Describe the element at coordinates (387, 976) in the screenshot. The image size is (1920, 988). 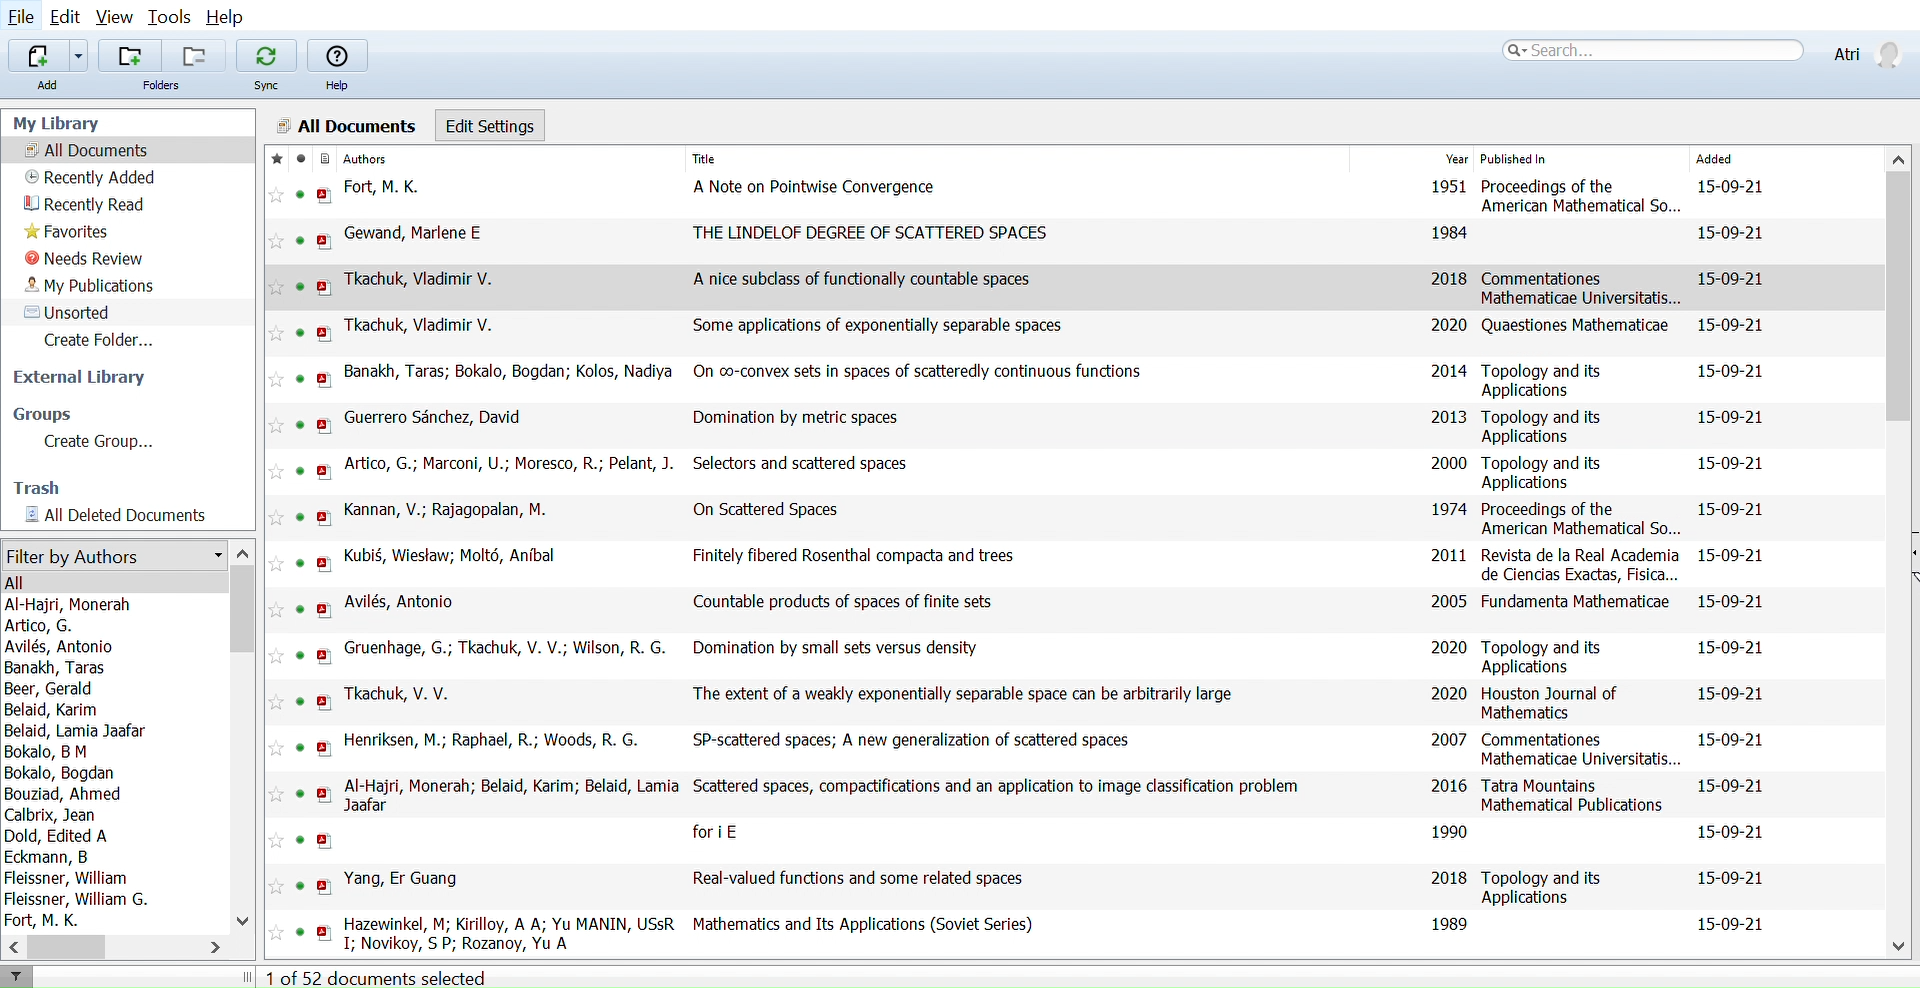
I see `1 of 52 documents selected` at that location.